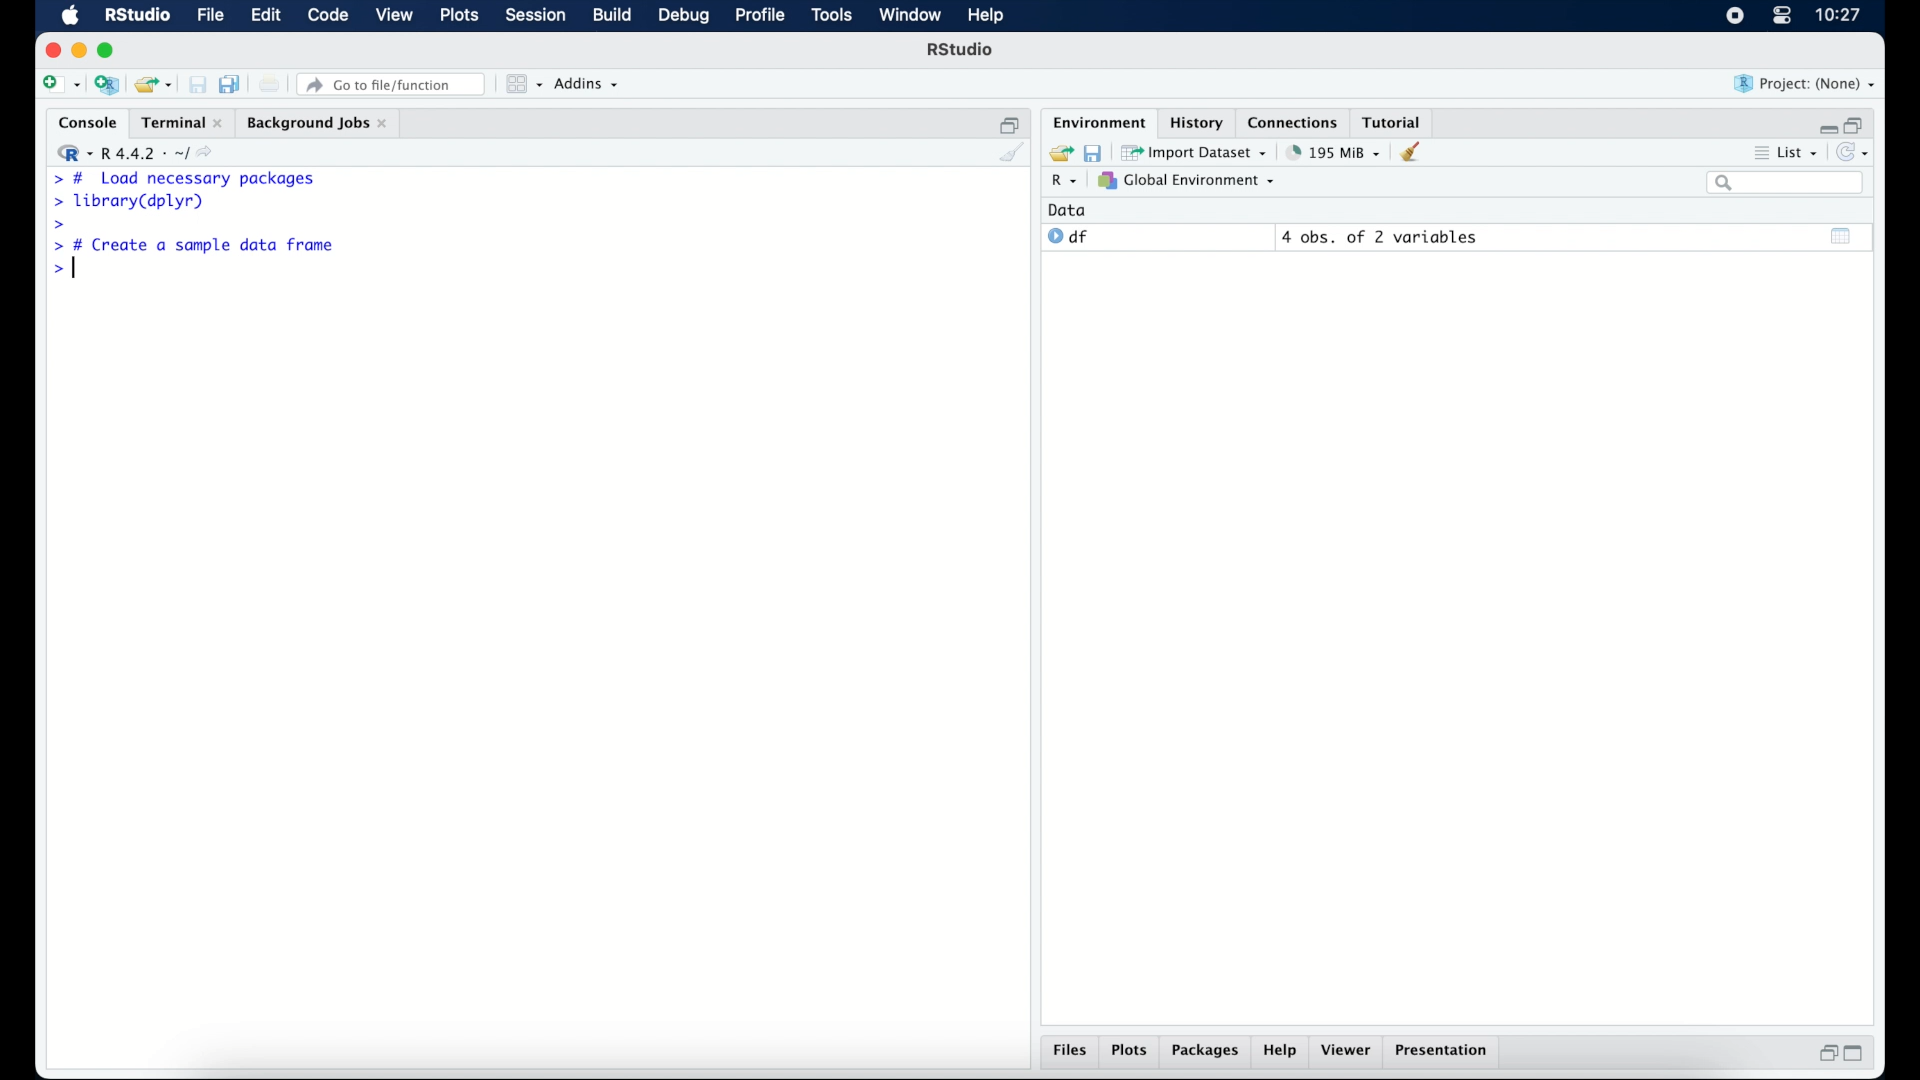  Describe the element at coordinates (152, 85) in the screenshot. I see `load existing project` at that location.